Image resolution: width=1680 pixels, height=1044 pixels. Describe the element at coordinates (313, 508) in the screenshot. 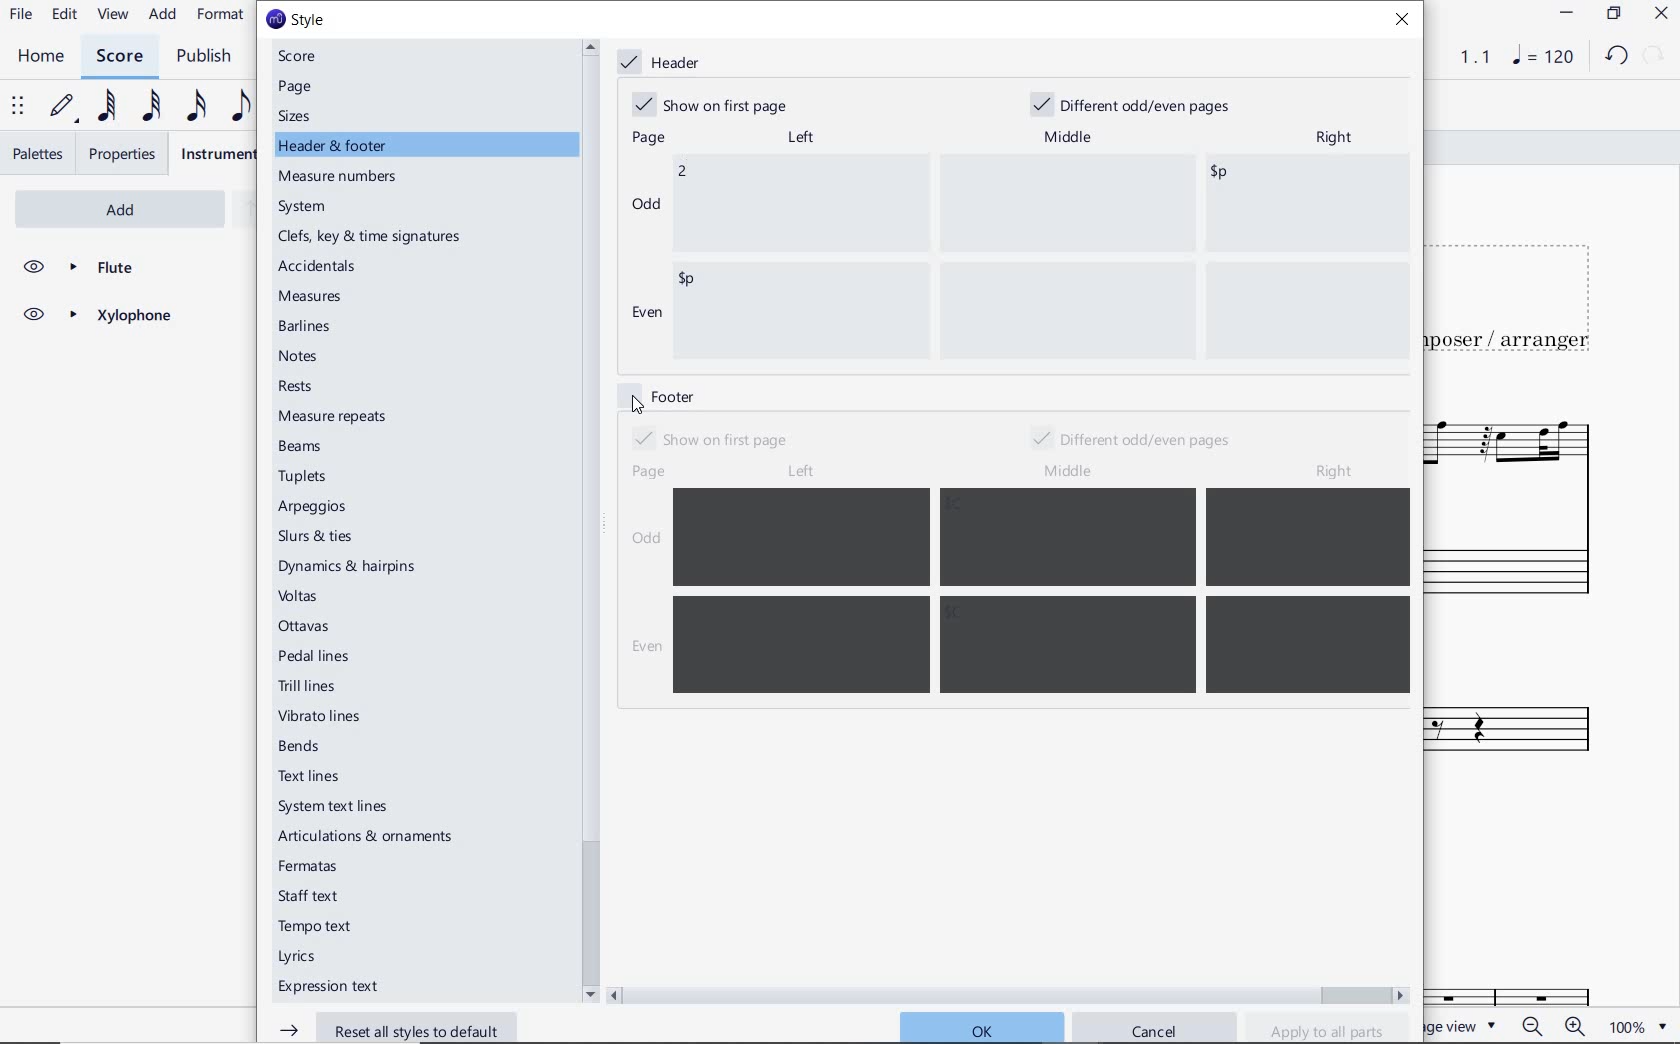

I see `arpeggios` at that location.